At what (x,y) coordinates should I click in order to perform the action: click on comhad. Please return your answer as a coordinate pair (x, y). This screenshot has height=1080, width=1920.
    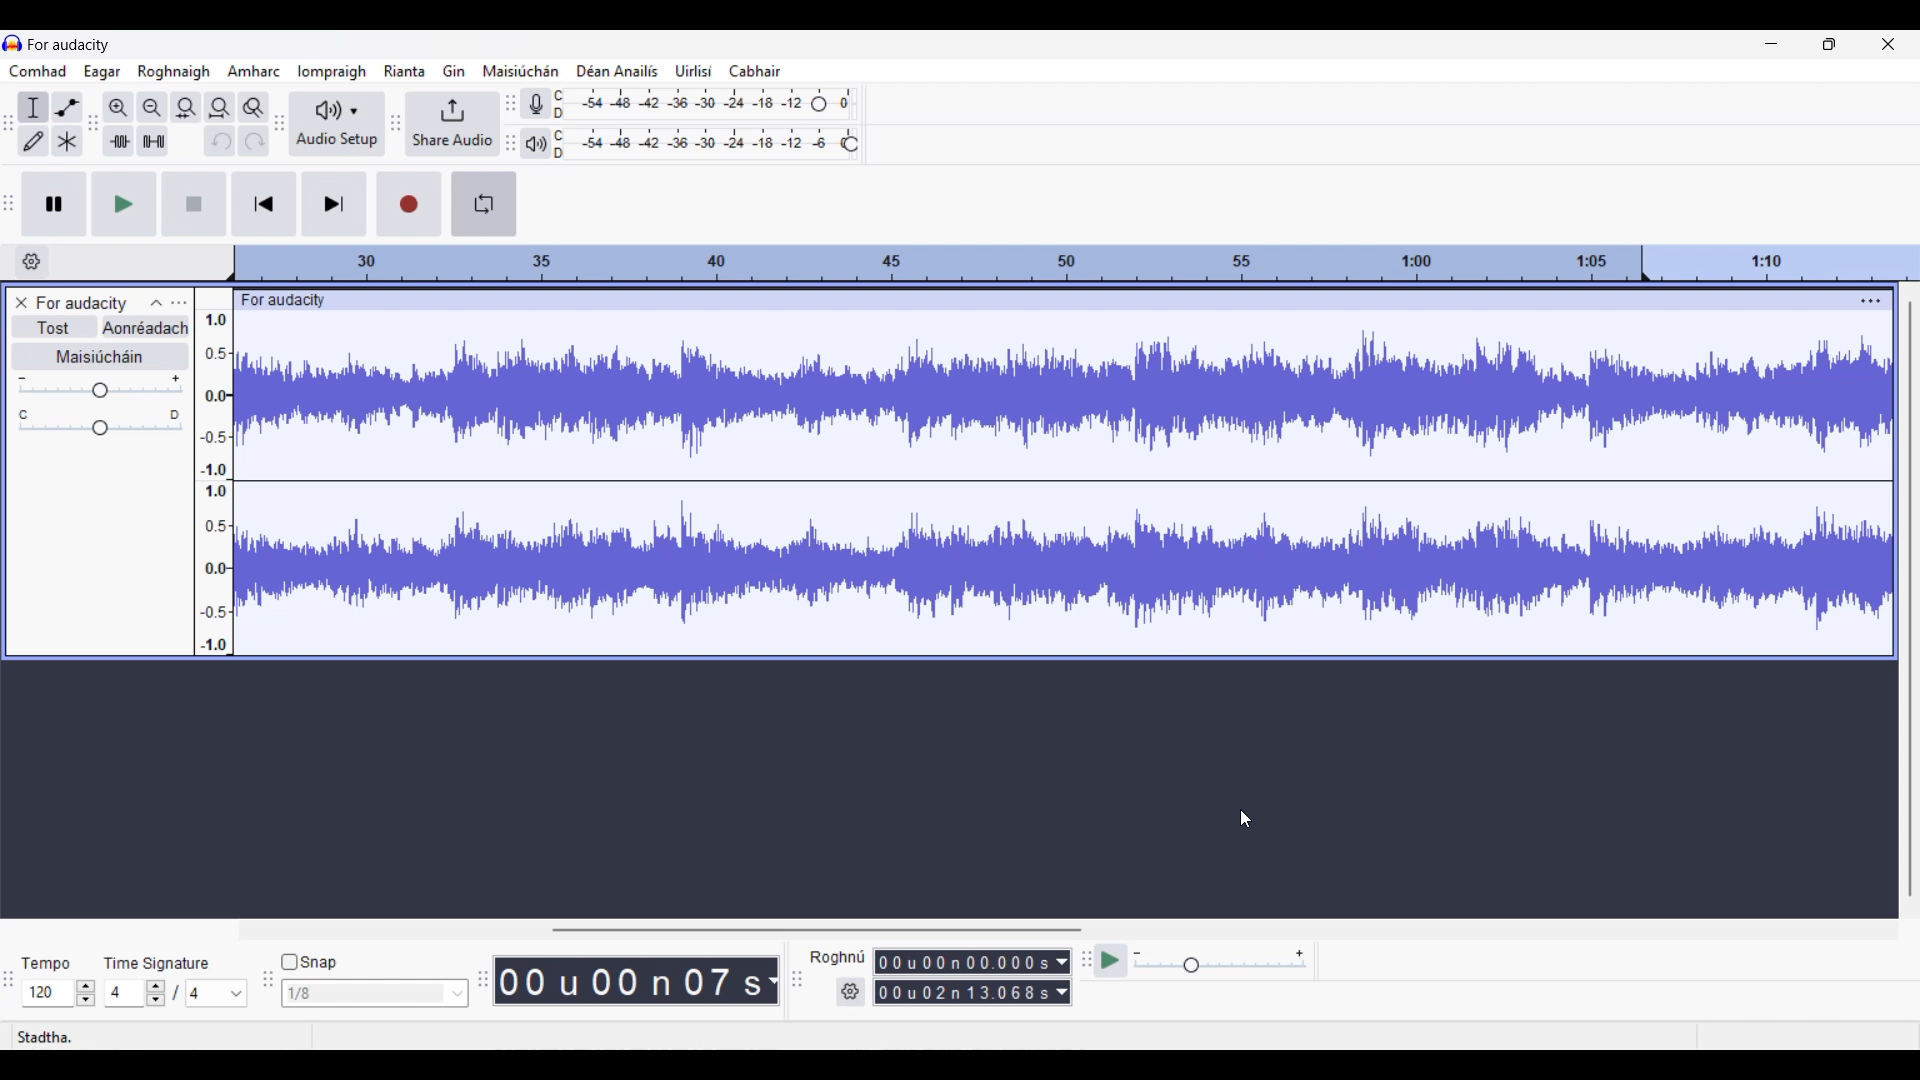
    Looking at the image, I should click on (37, 70).